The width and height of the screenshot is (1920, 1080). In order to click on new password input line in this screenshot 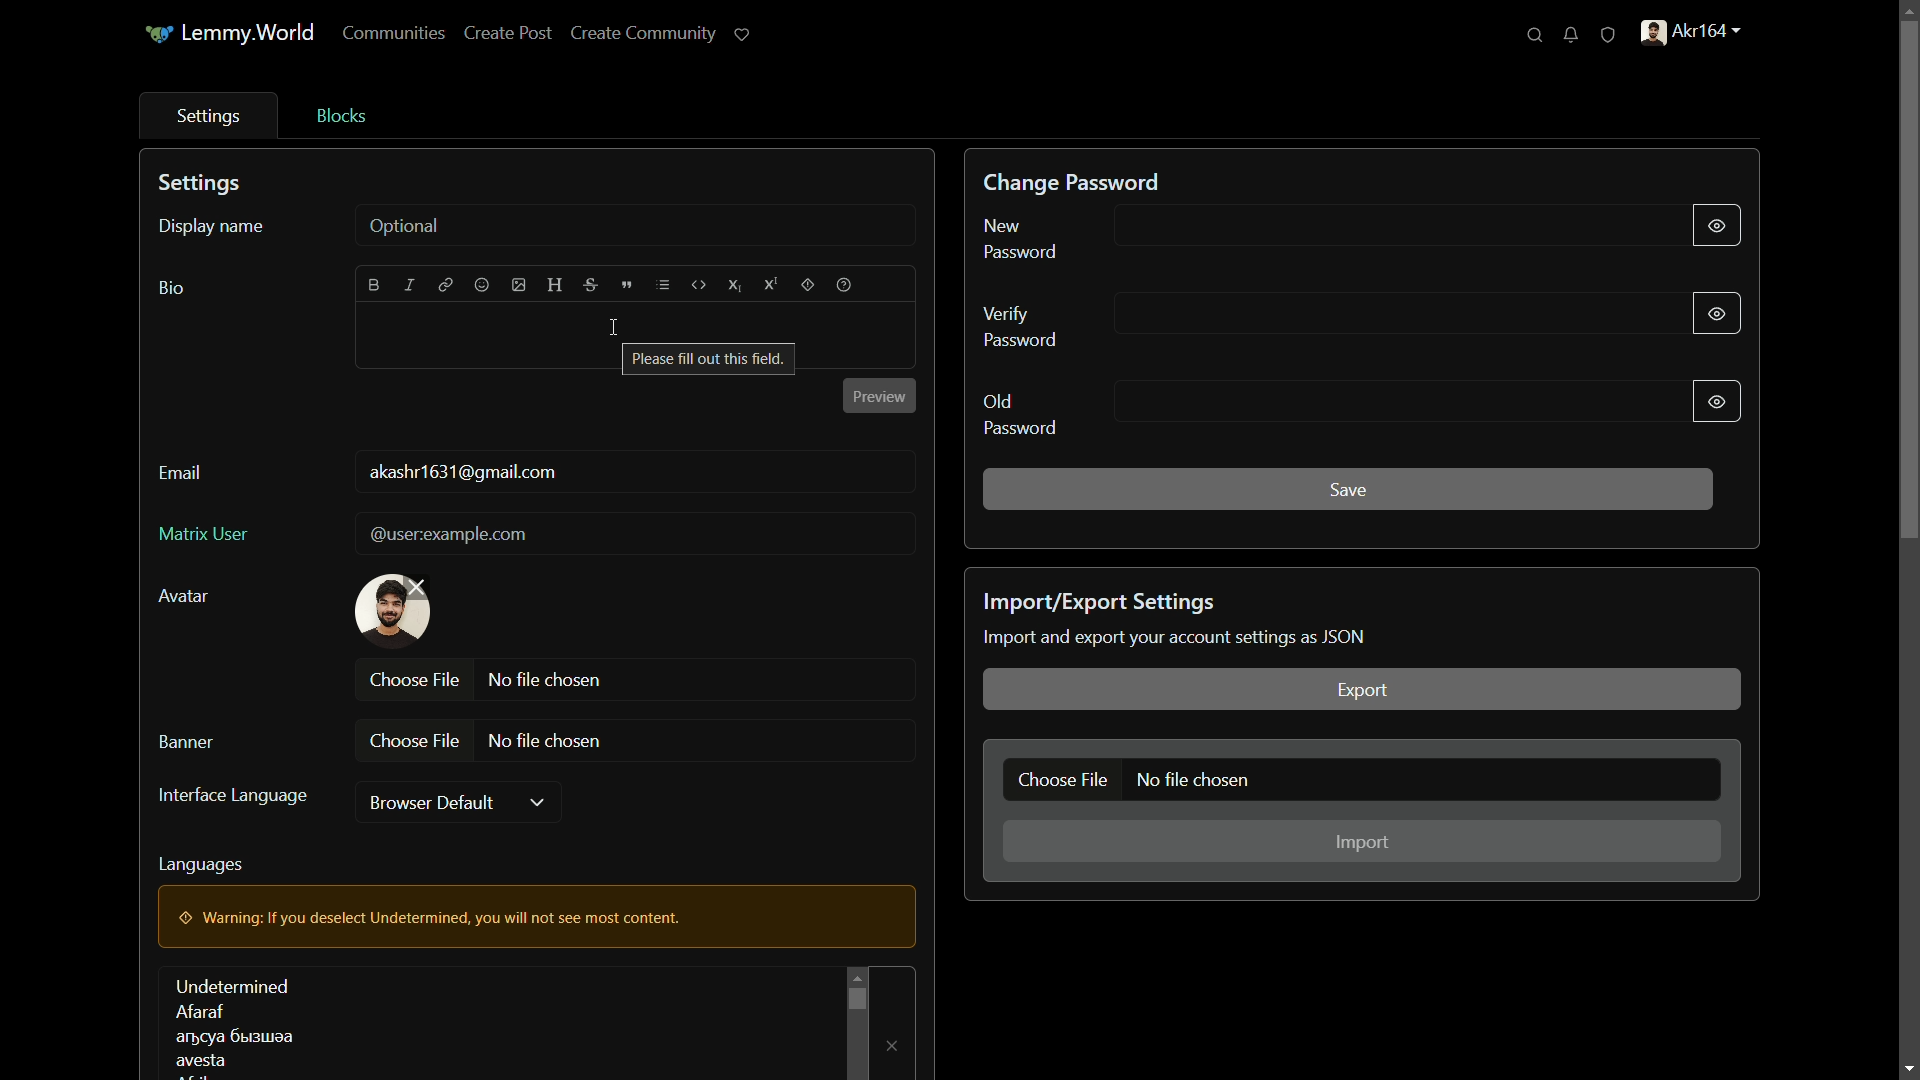, I will do `click(1393, 228)`.